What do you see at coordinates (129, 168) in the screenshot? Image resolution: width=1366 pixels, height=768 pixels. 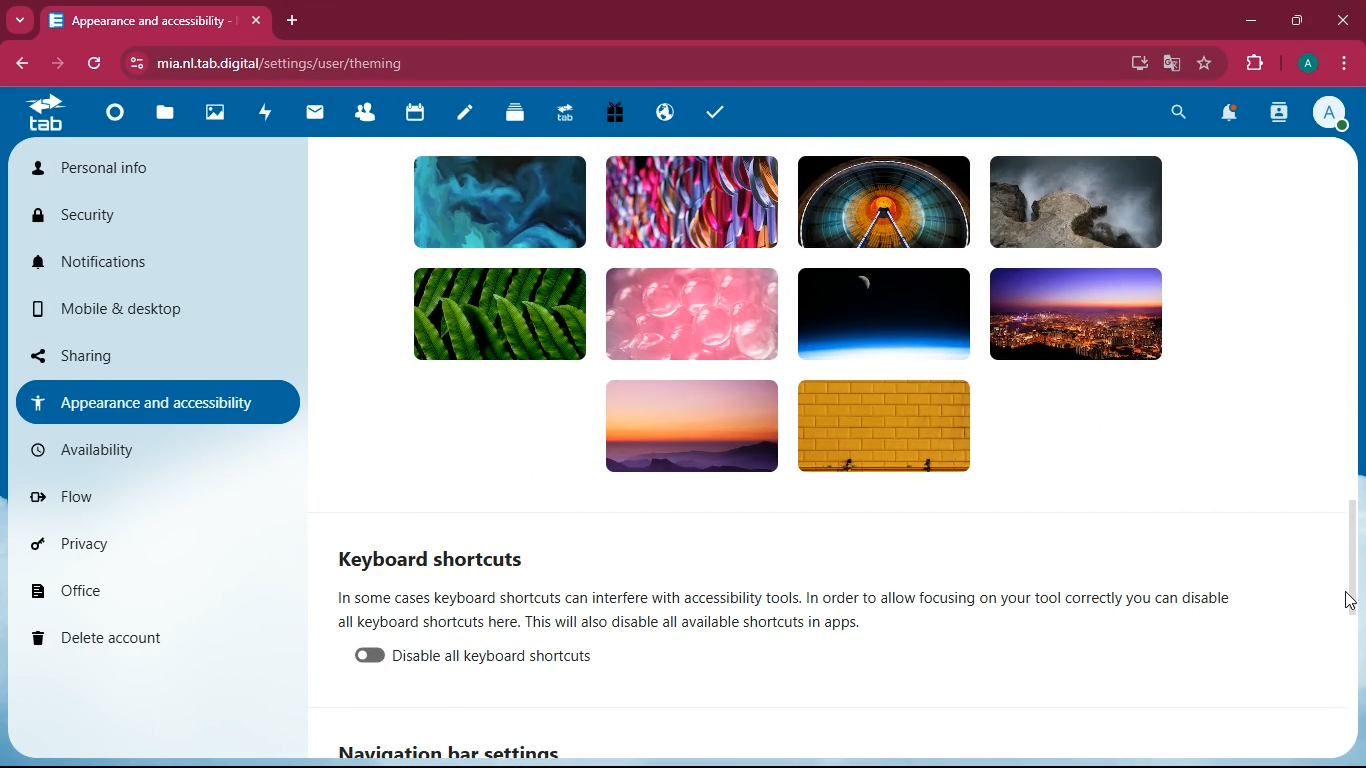 I see `personal info` at bounding box center [129, 168].